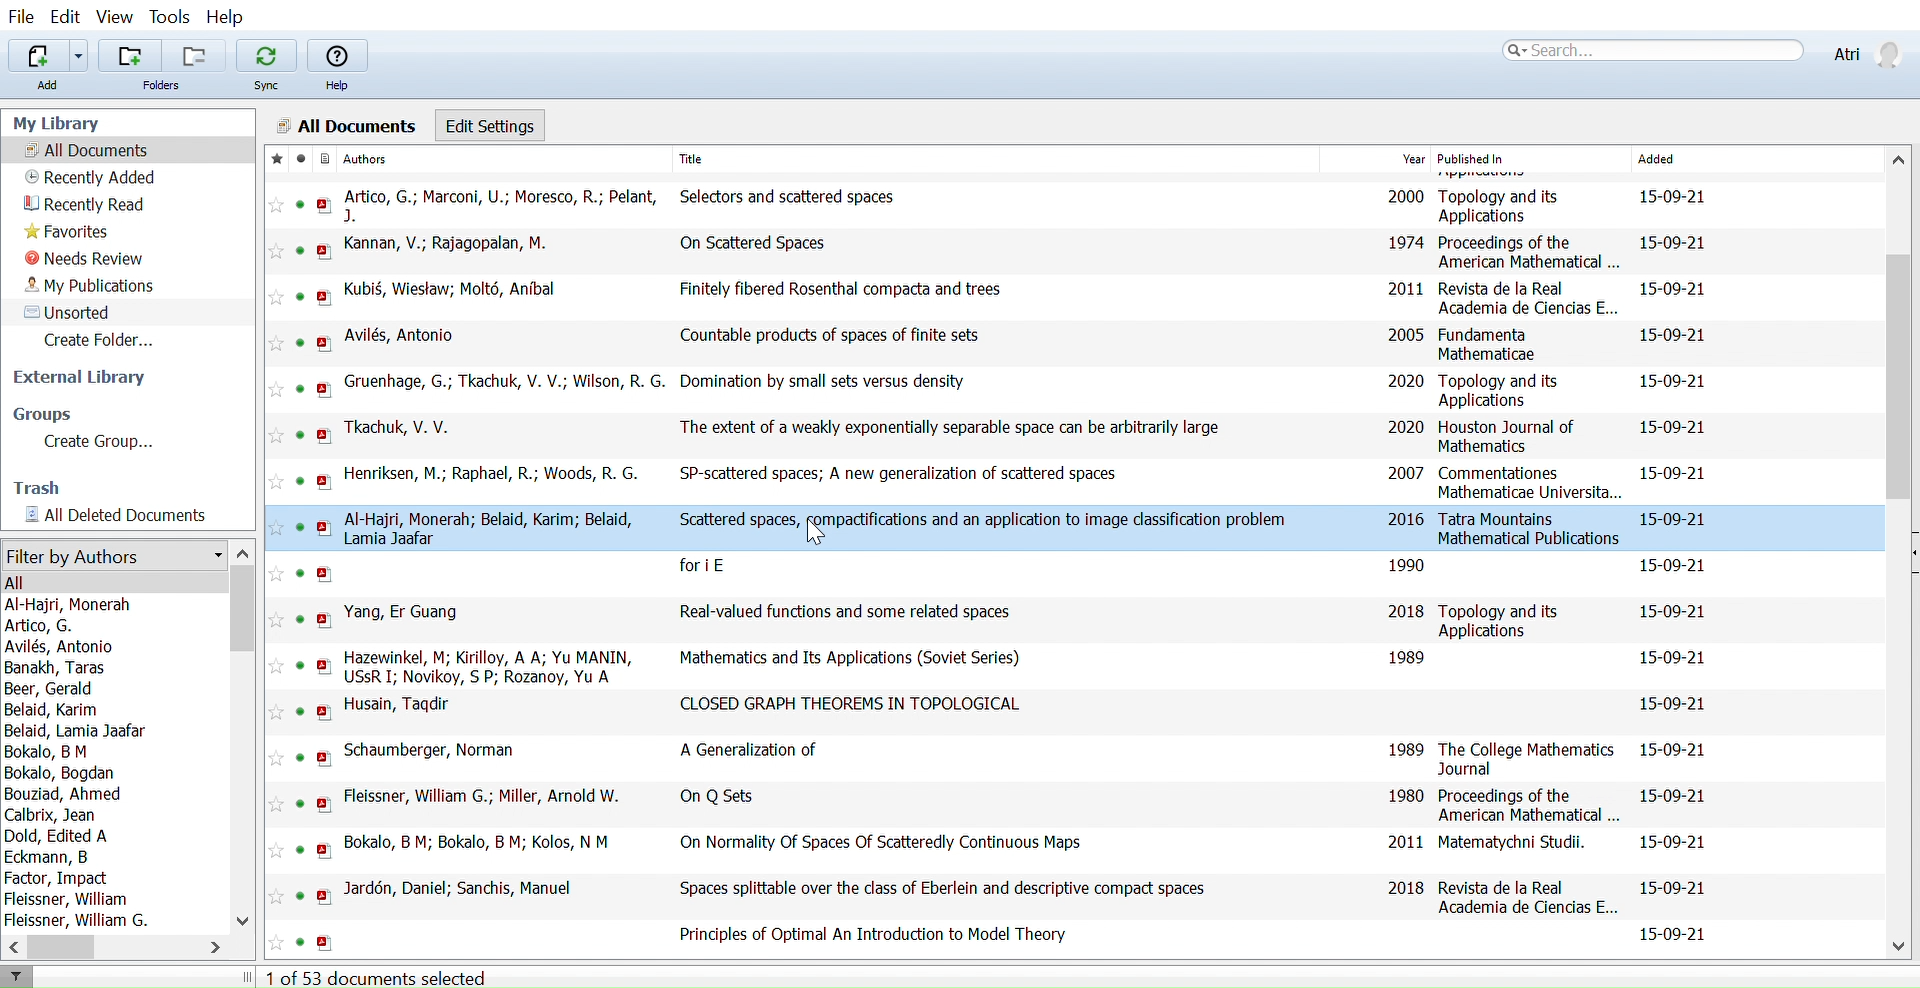 The image size is (1920, 988). I want to click on Eckmann, B, so click(46, 857).